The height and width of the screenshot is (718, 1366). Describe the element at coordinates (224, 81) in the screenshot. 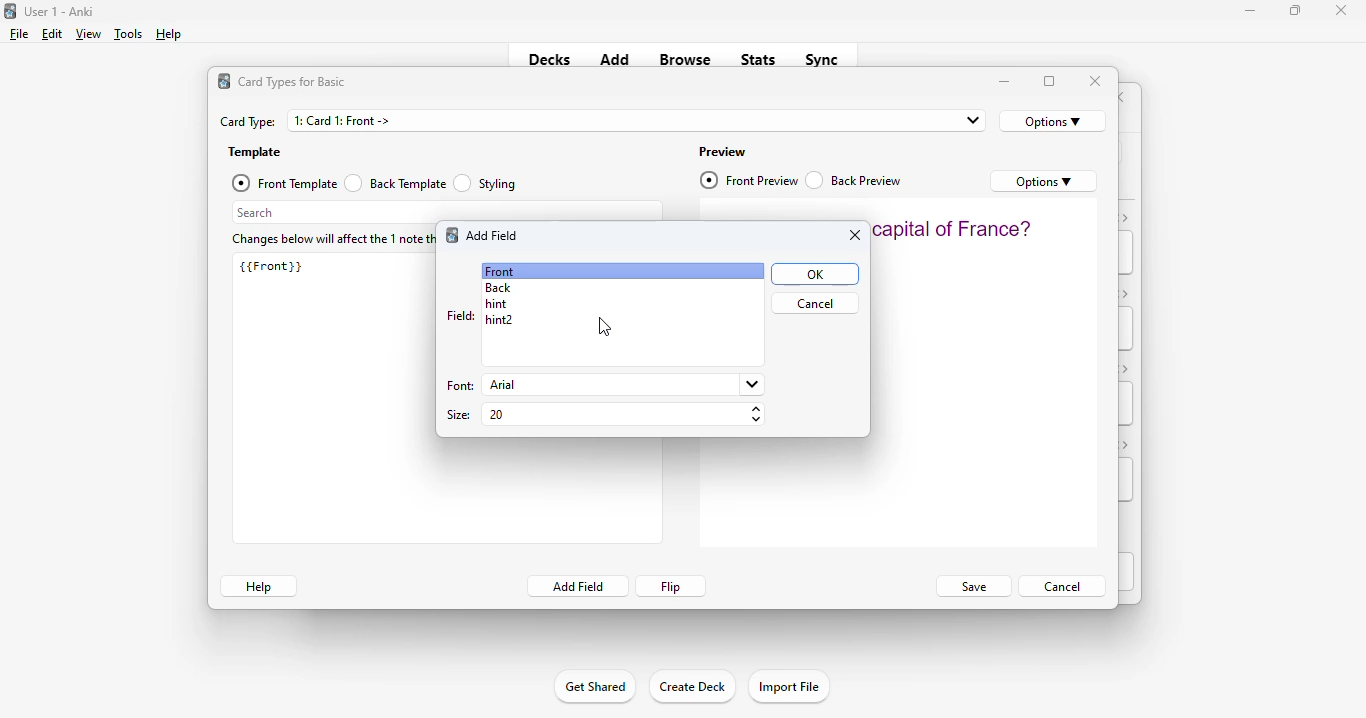

I see `logo` at that location.